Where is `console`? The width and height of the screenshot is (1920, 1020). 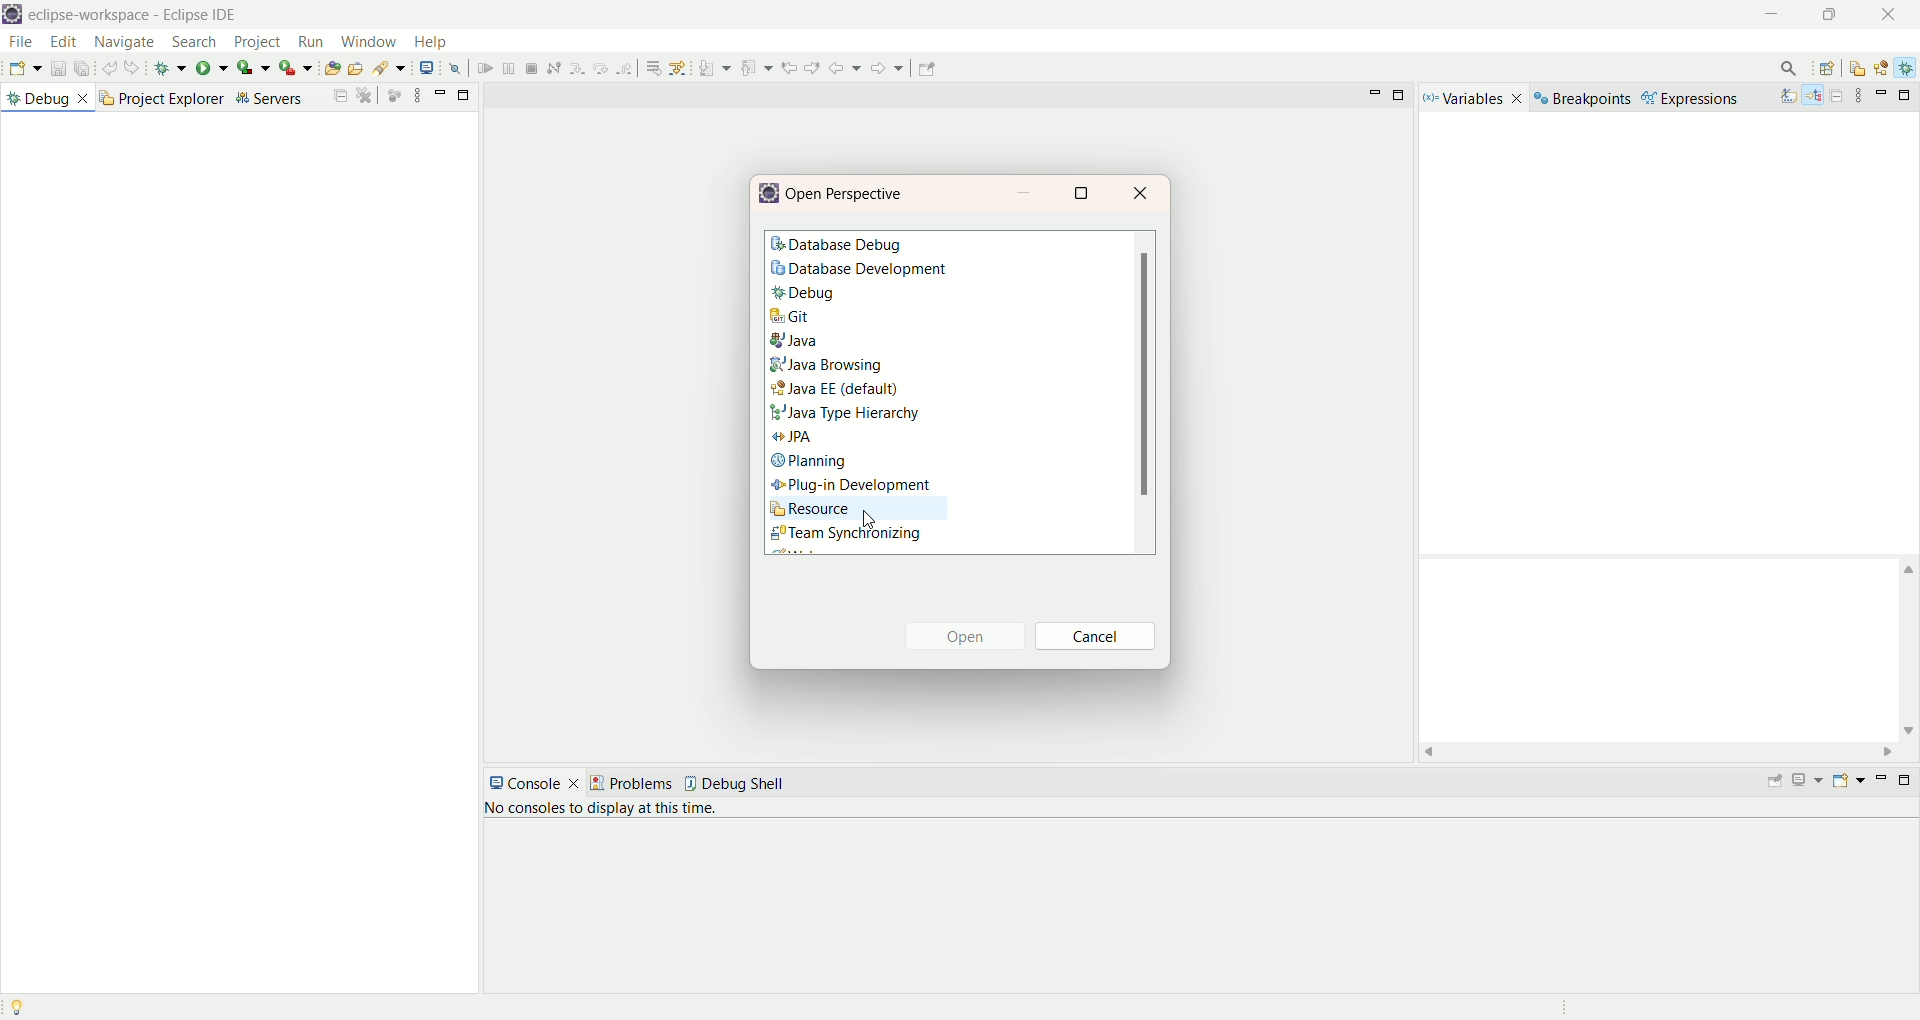
console is located at coordinates (537, 784).